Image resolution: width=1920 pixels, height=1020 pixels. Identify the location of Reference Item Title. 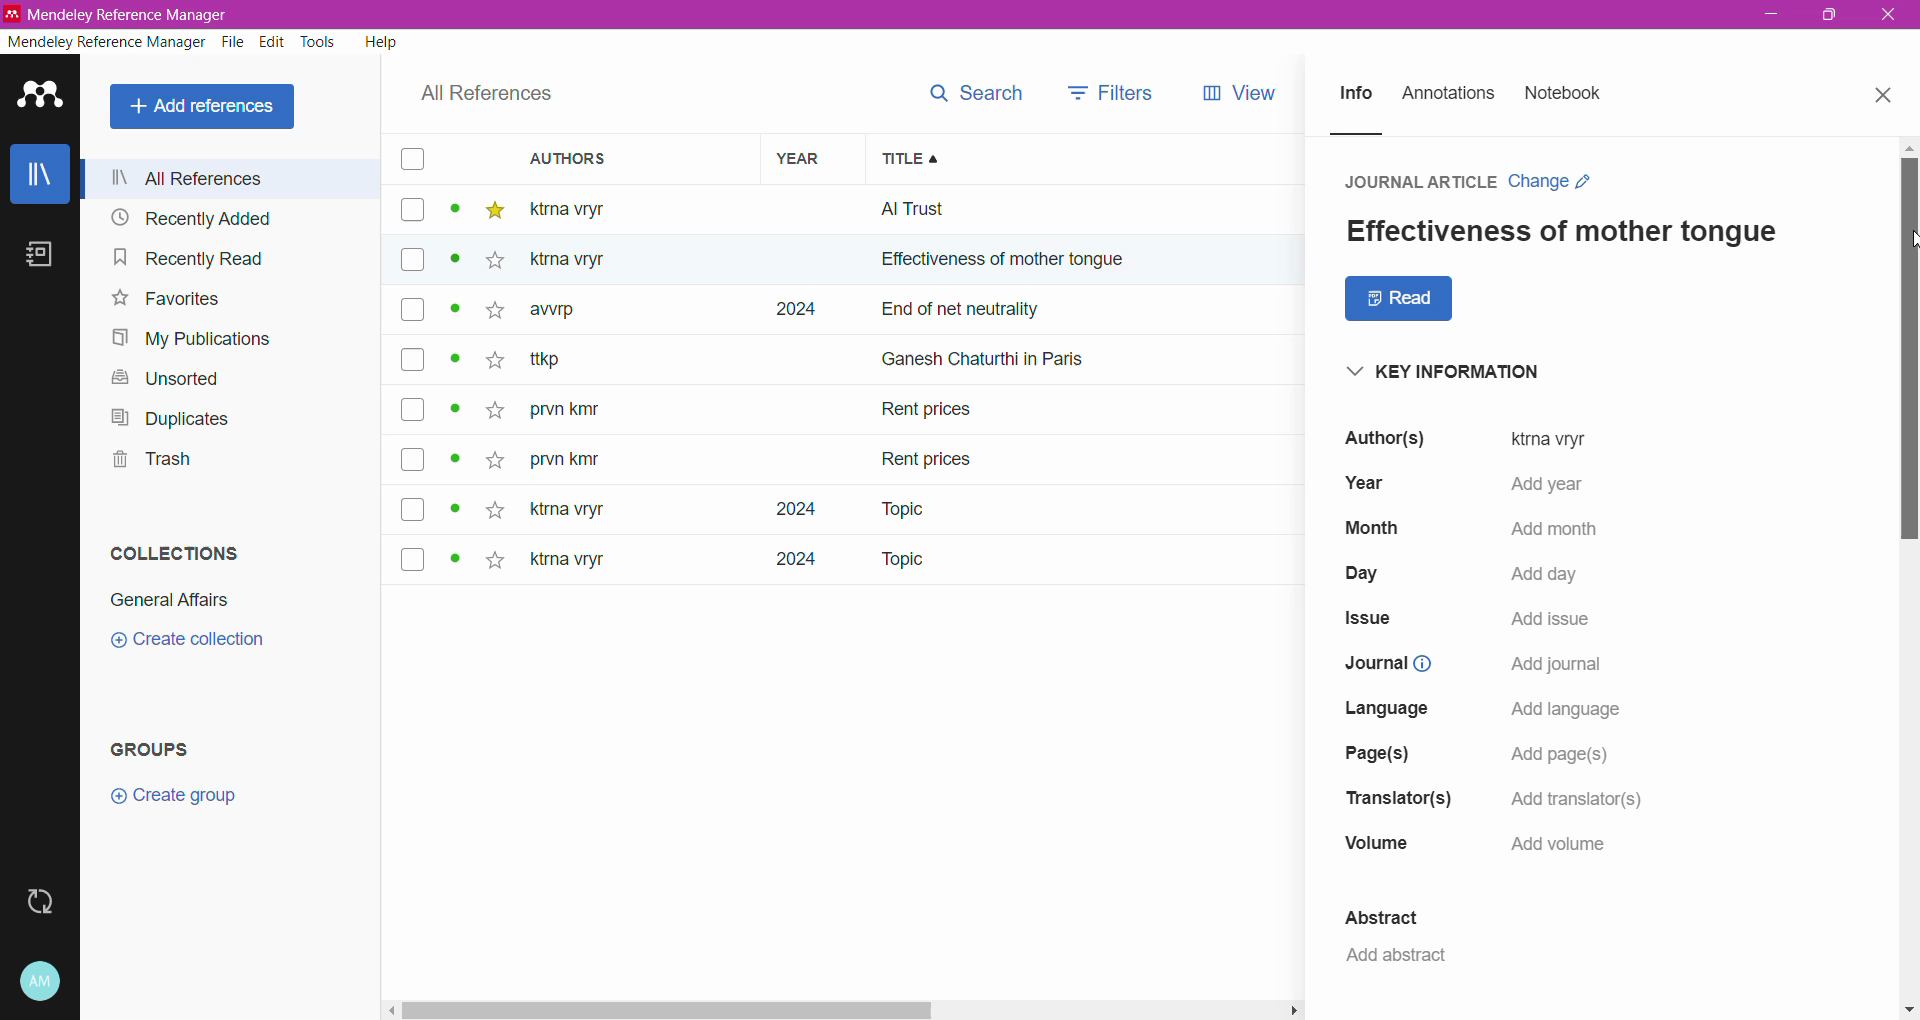
(1564, 232).